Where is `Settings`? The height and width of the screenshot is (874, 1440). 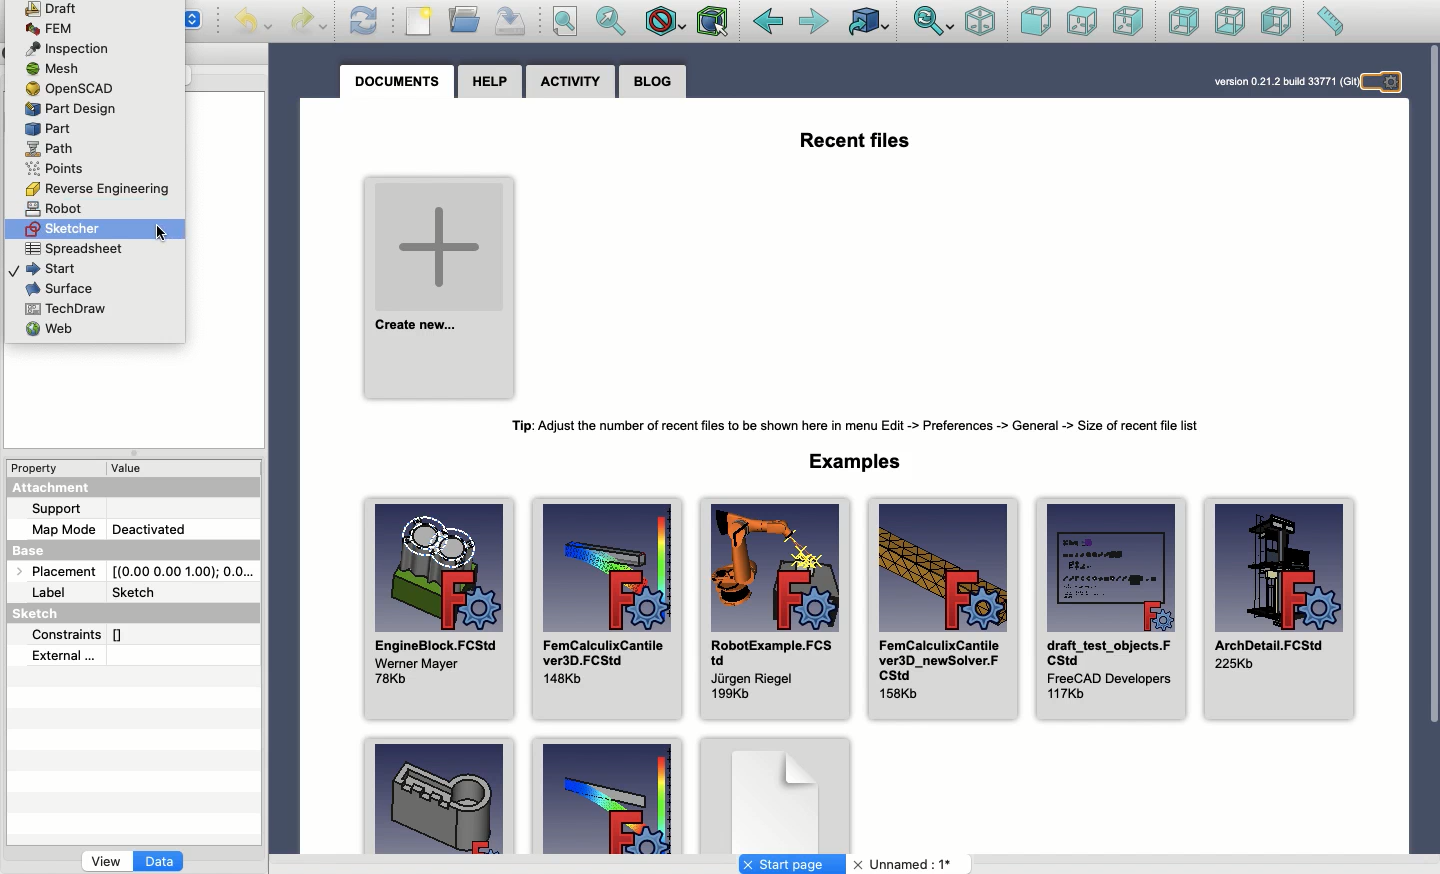 Settings is located at coordinates (1387, 83).